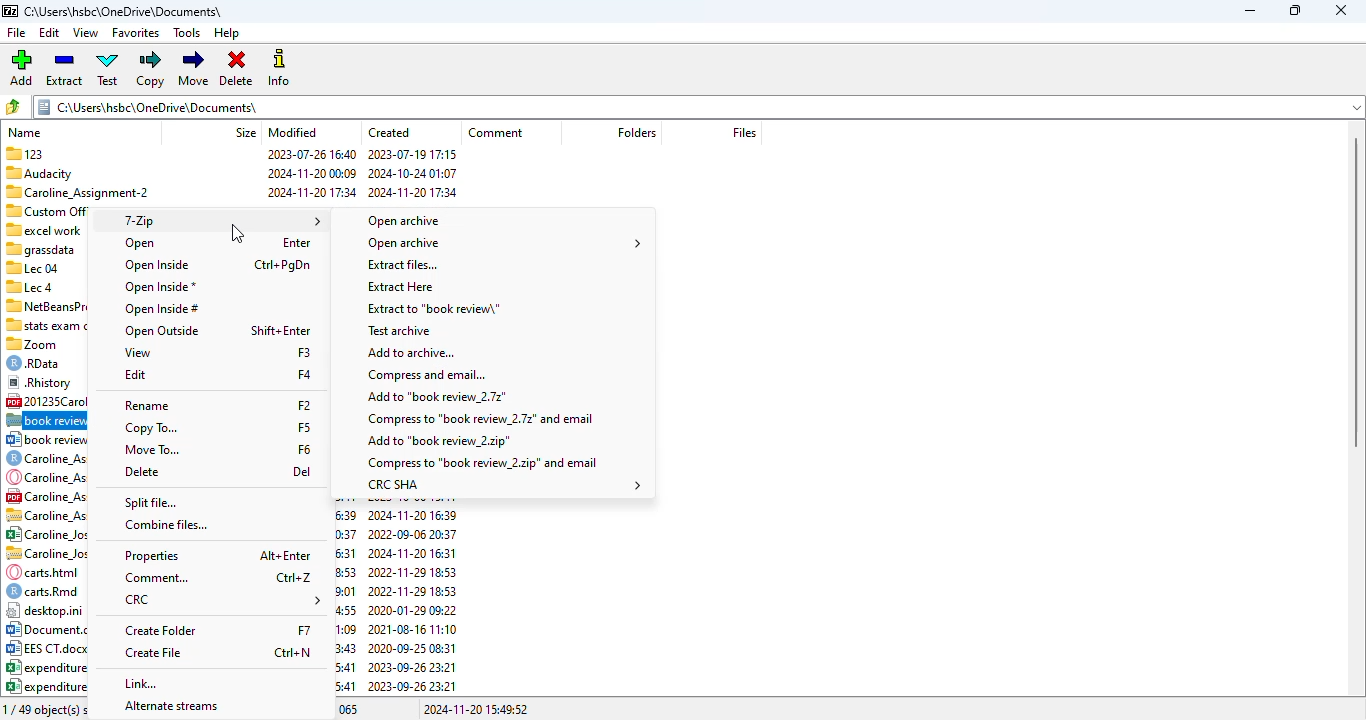 The image size is (1366, 720). Describe the element at coordinates (304, 427) in the screenshot. I see `shortcut for copy to` at that location.